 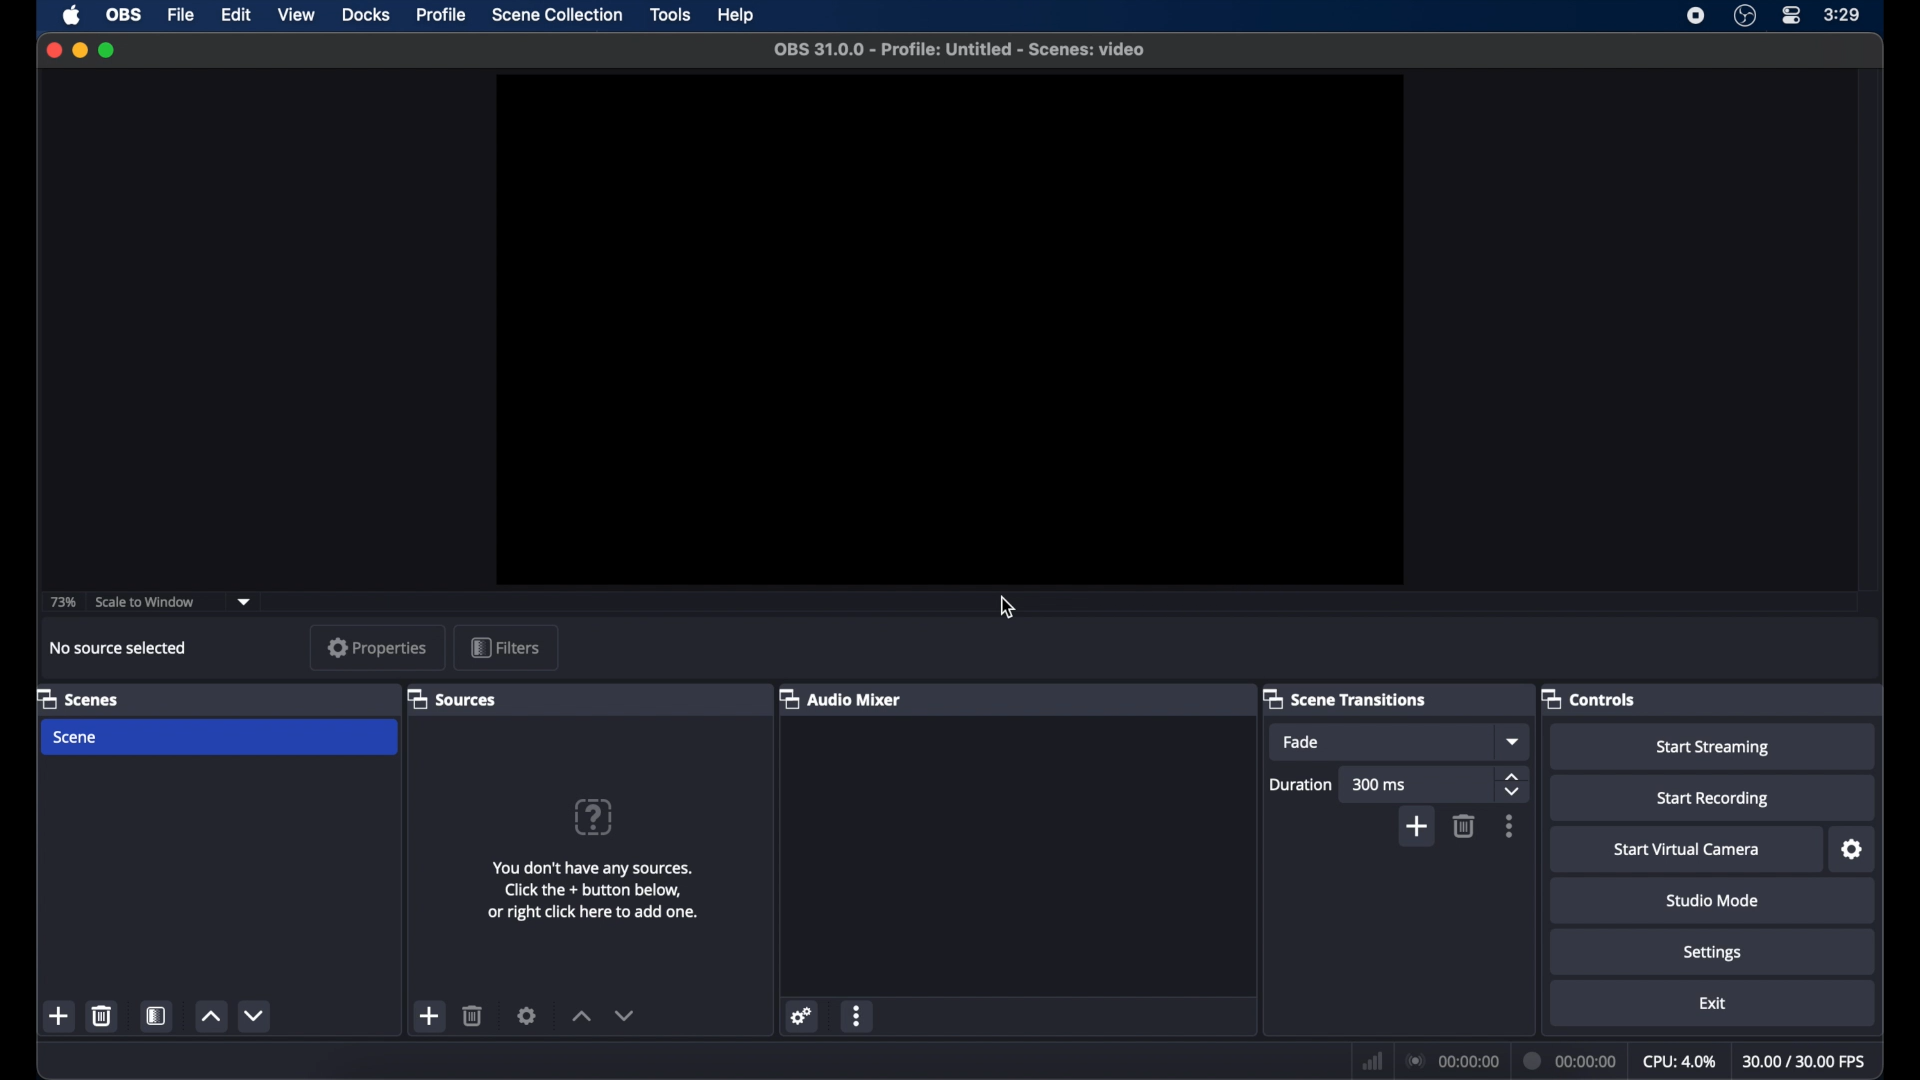 I want to click on start streaming, so click(x=1712, y=748).